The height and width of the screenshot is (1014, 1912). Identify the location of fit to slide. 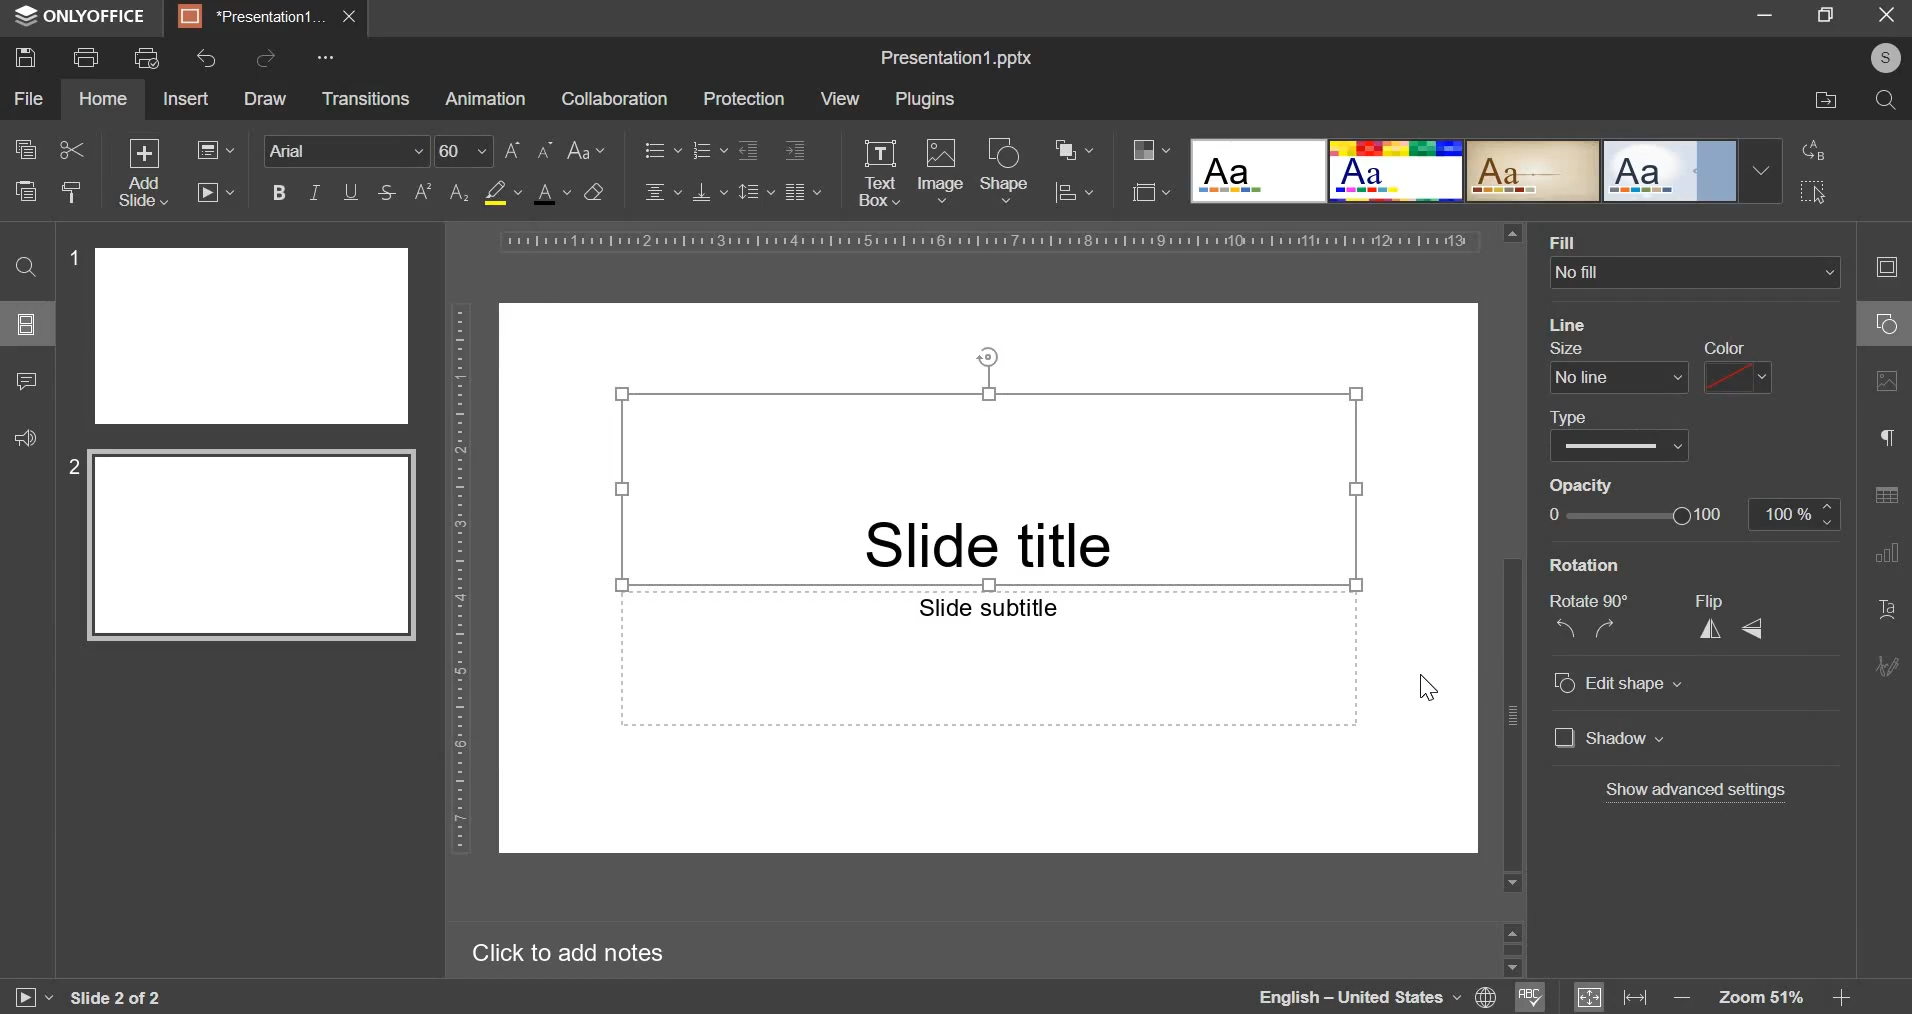
(1589, 998).